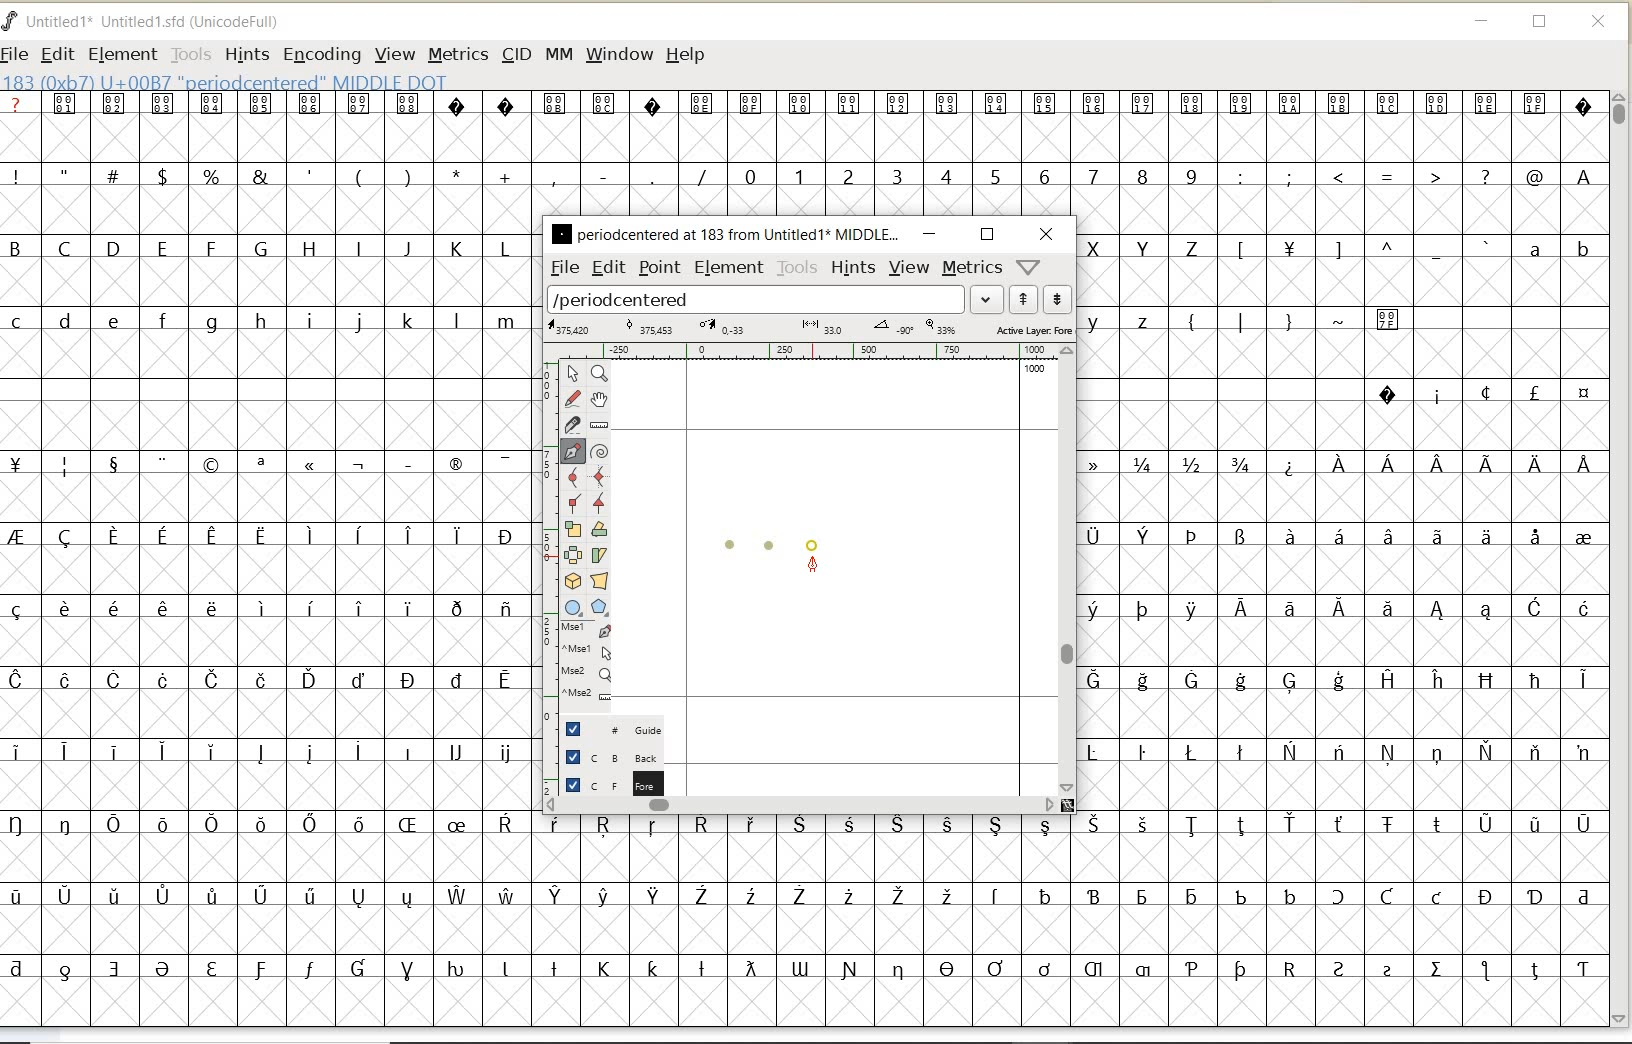 Image resolution: width=1632 pixels, height=1044 pixels. What do you see at coordinates (600, 581) in the screenshot?
I see `perform a perspective transformation on the selection` at bounding box center [600, 581].